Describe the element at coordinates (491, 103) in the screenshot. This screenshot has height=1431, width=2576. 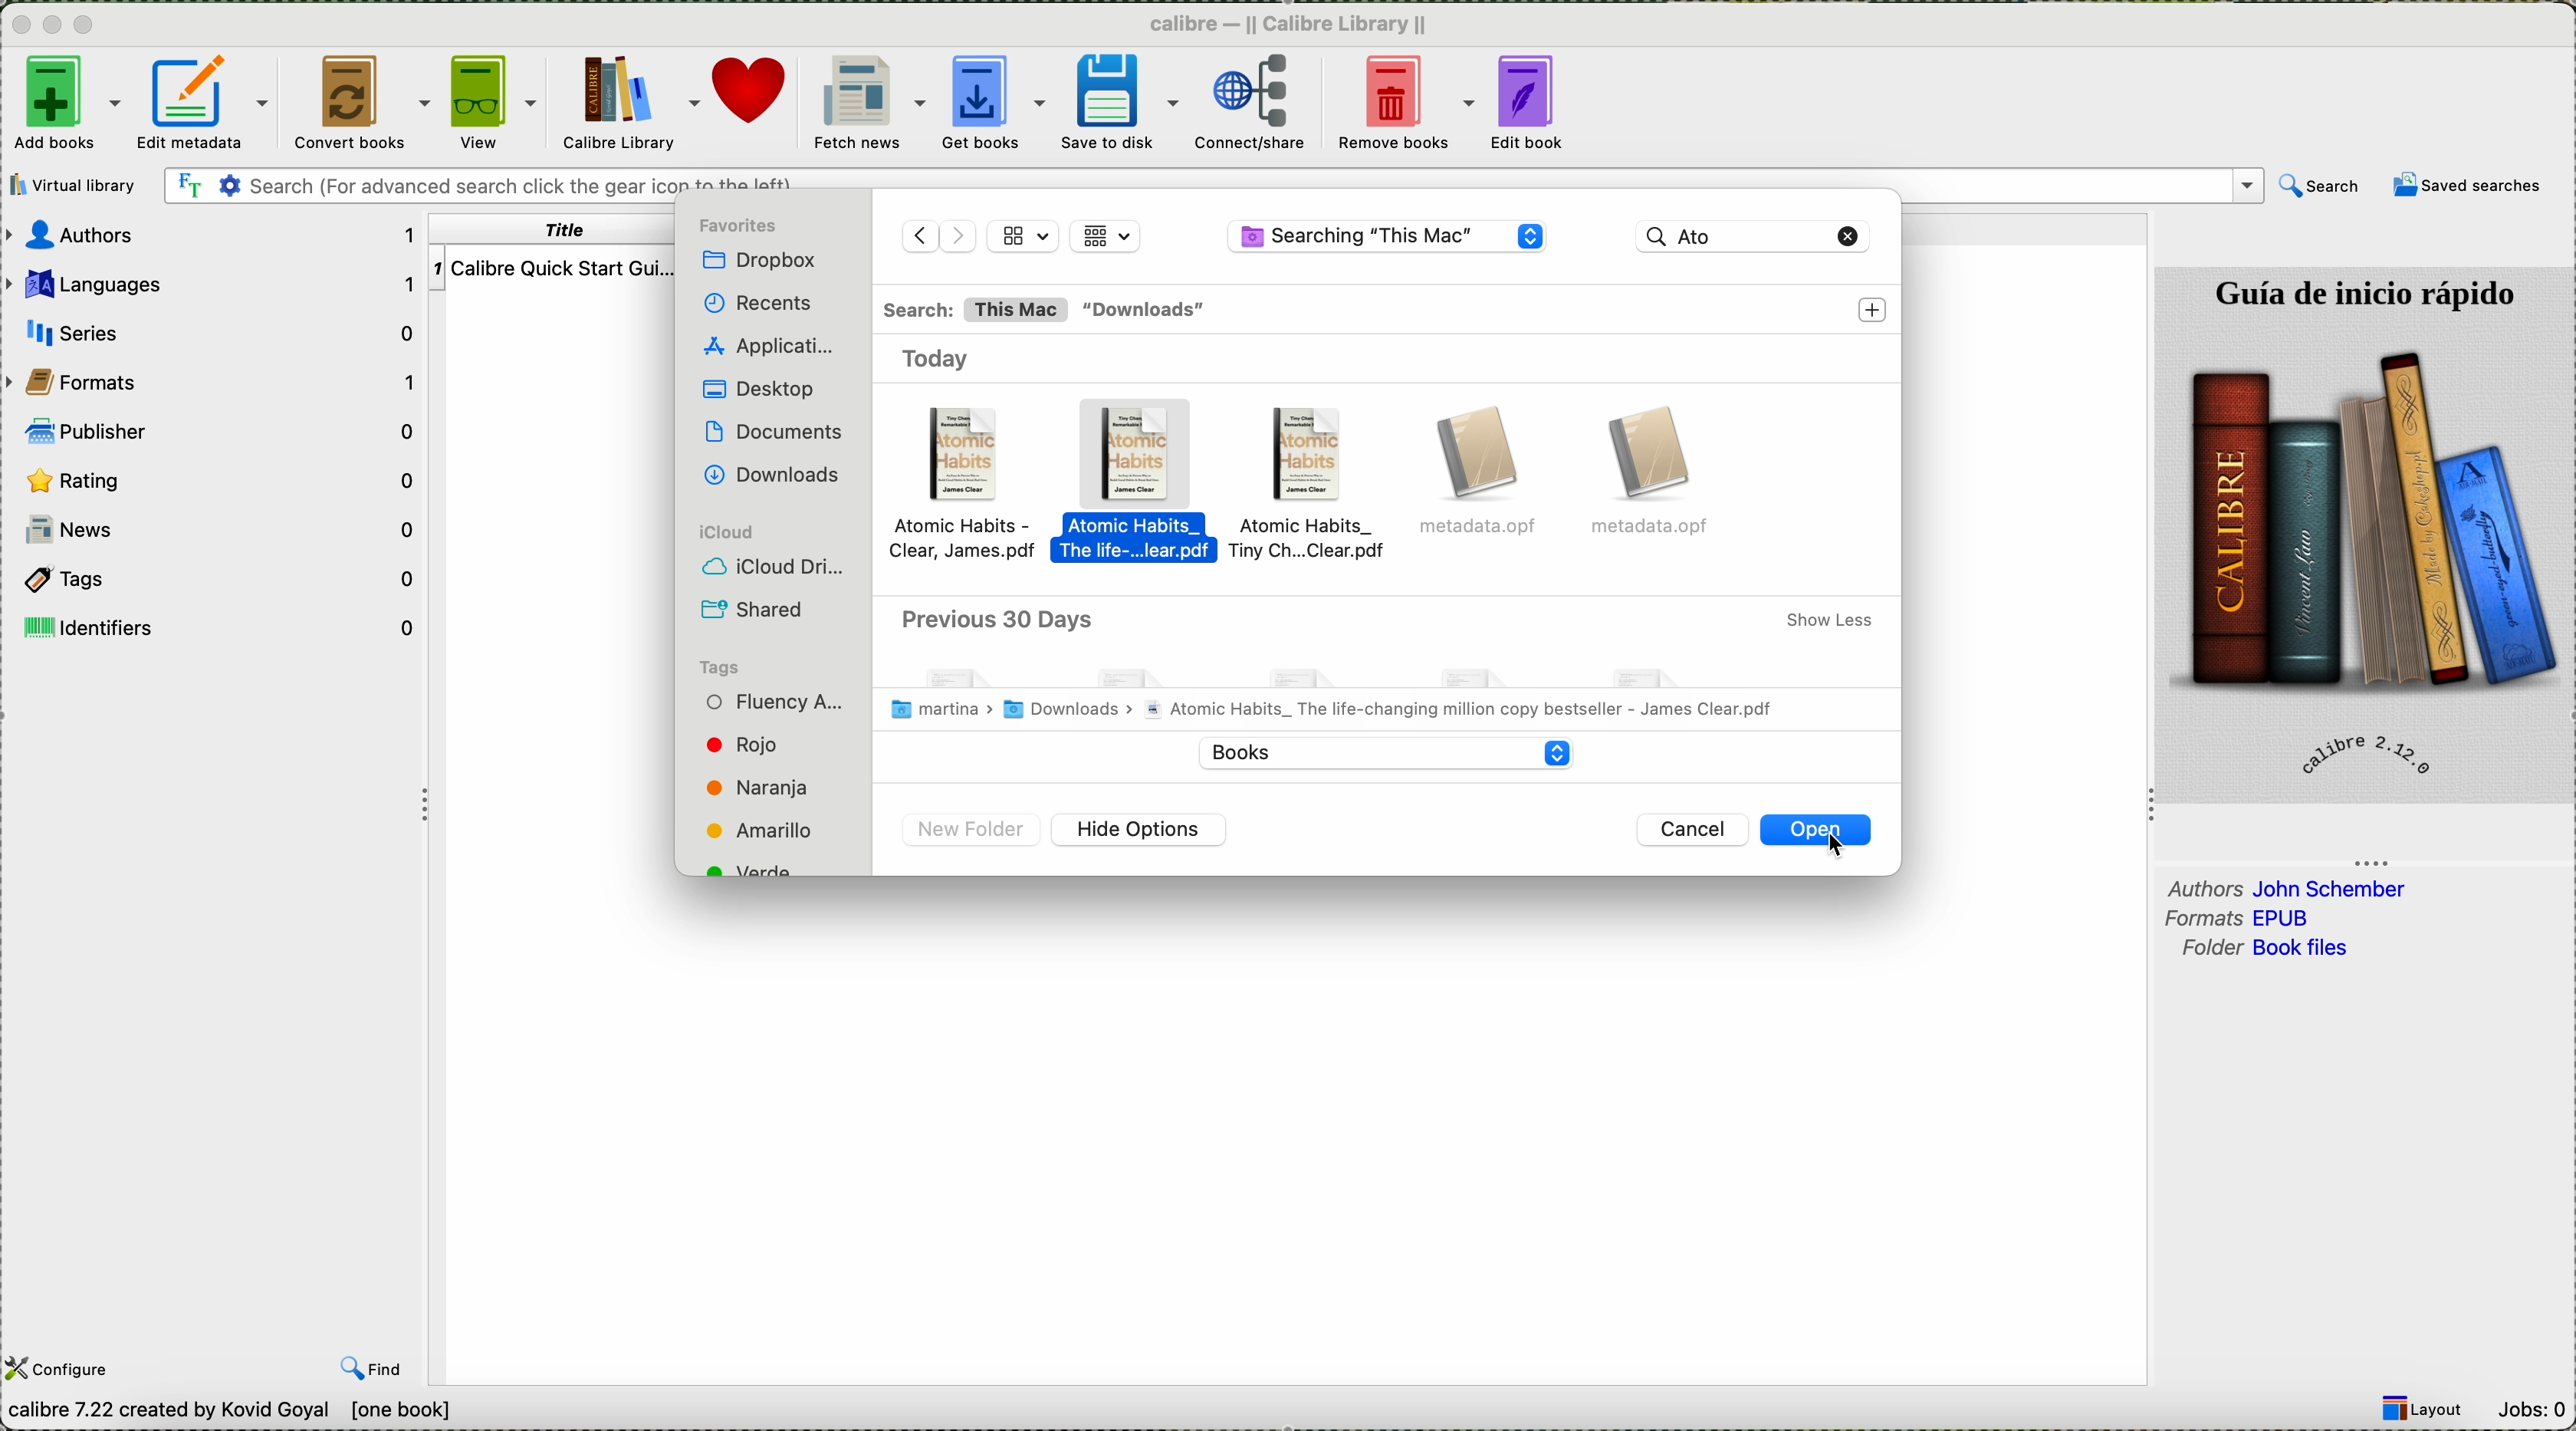
I see `view` at that location.